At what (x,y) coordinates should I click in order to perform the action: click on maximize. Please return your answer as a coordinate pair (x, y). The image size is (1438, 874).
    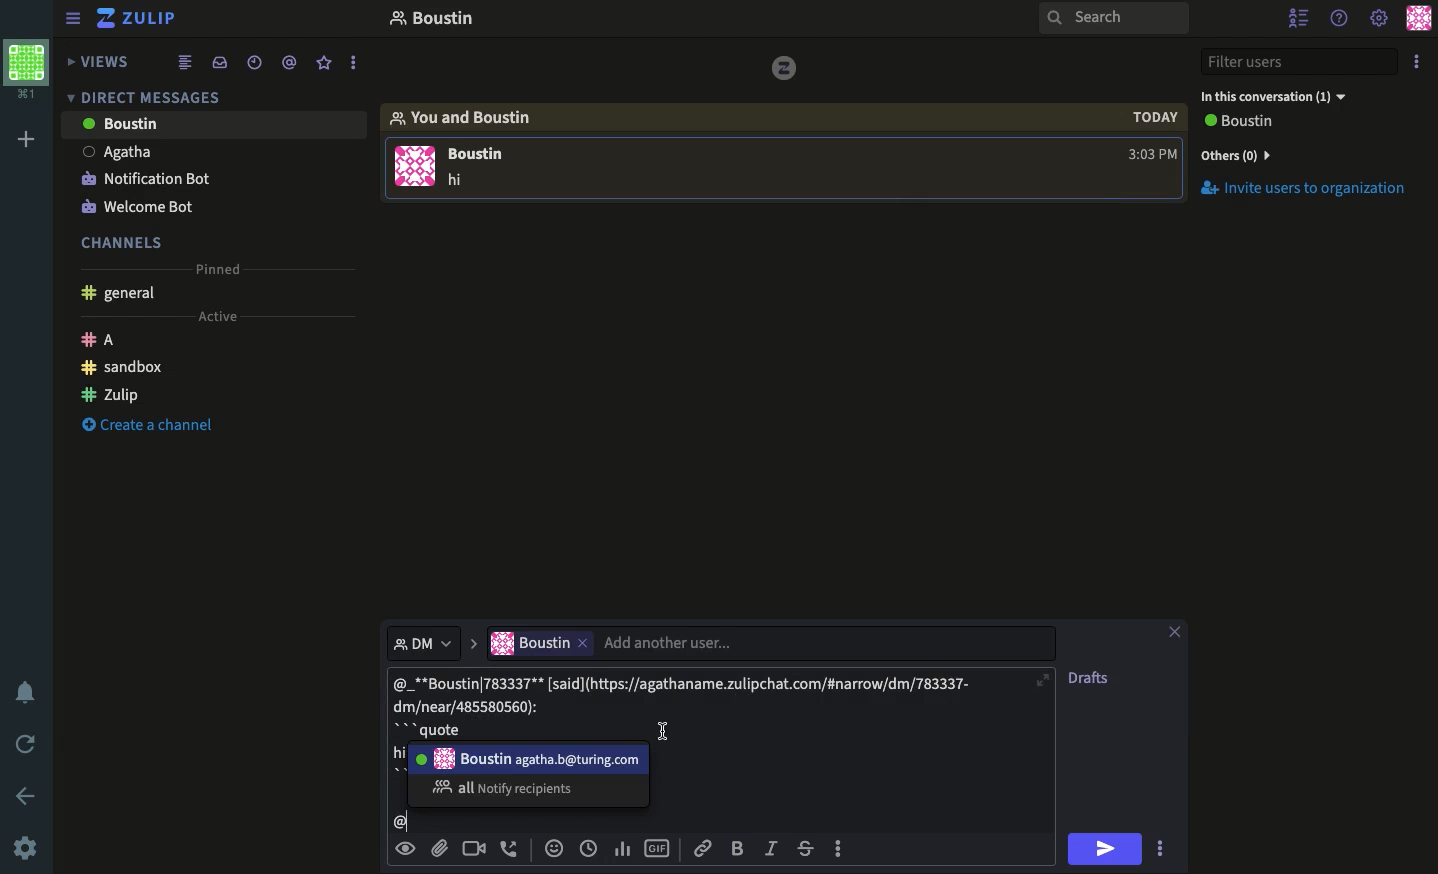
    Looking at the image, I should click on (1044, 680).